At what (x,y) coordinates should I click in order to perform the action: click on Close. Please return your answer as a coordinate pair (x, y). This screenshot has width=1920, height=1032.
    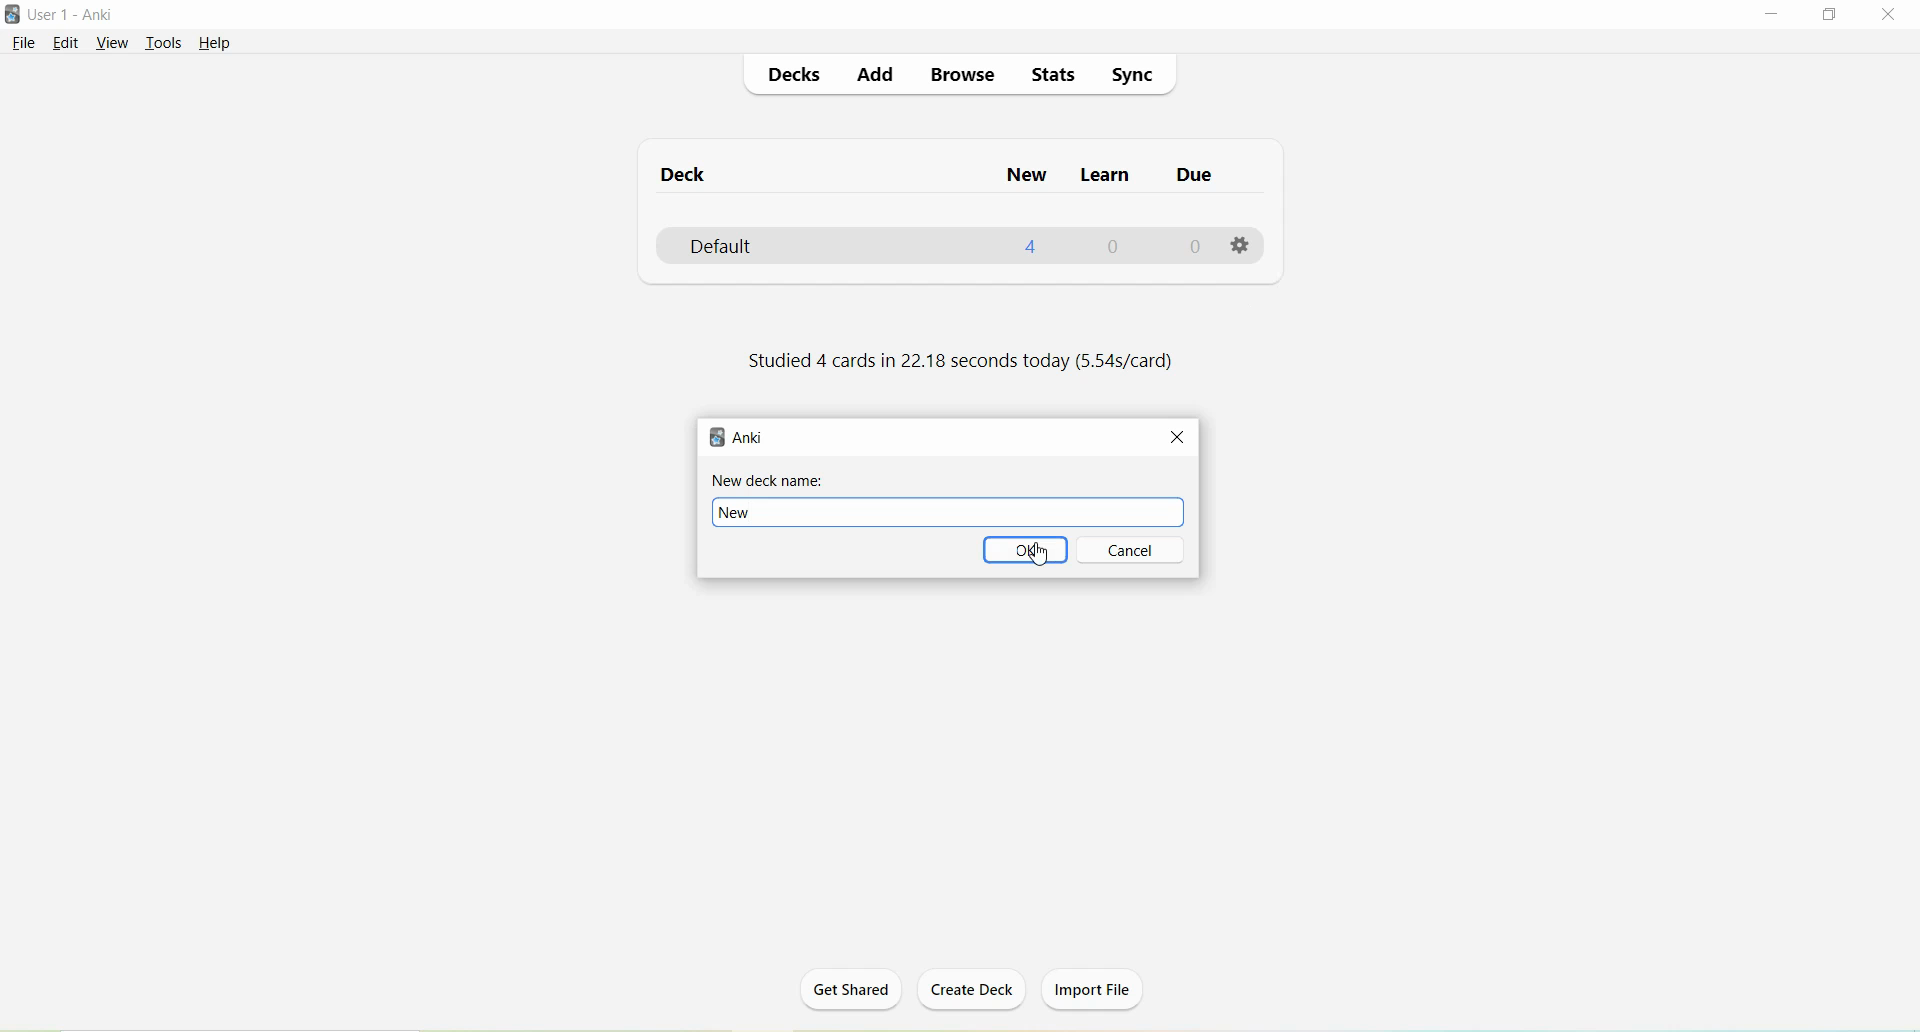
    Looking at the image, I should click on (1177, 435).